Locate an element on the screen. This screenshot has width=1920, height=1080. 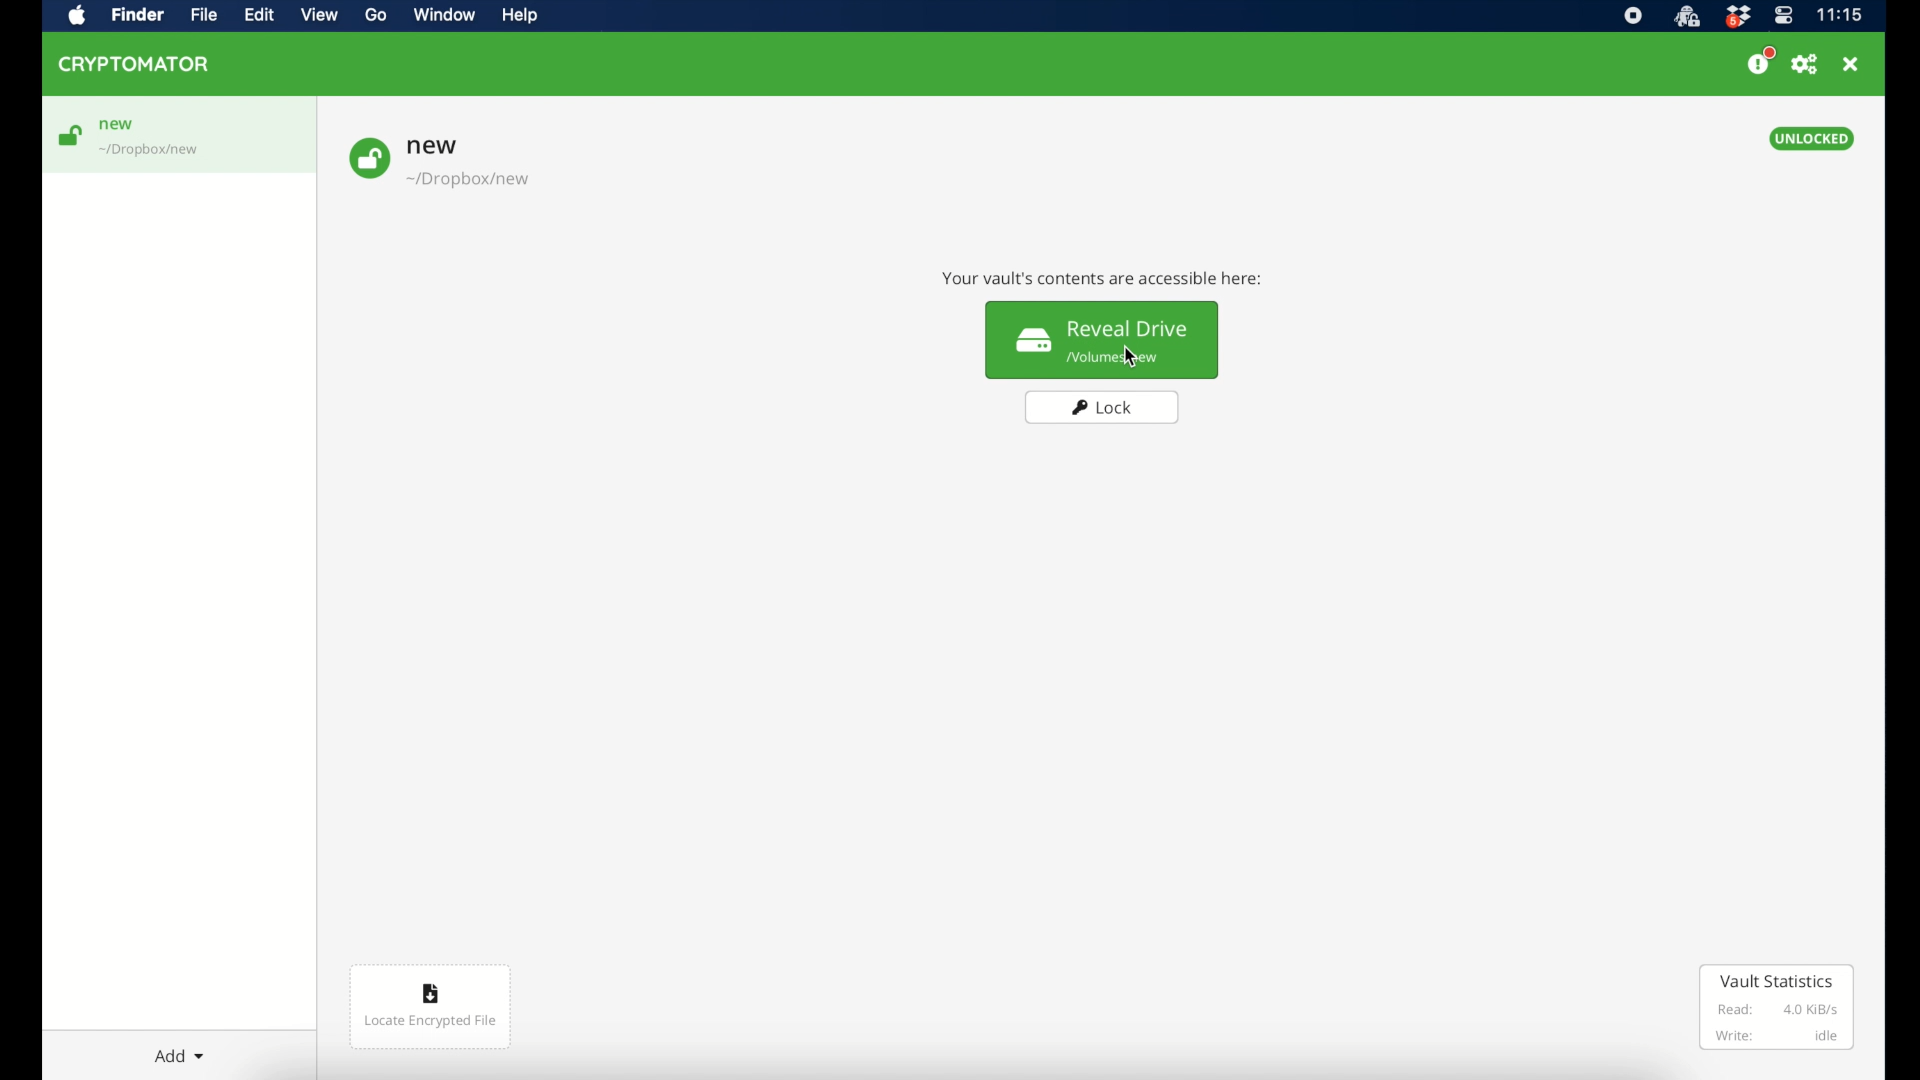
finder is located at coordinates (137, 15).